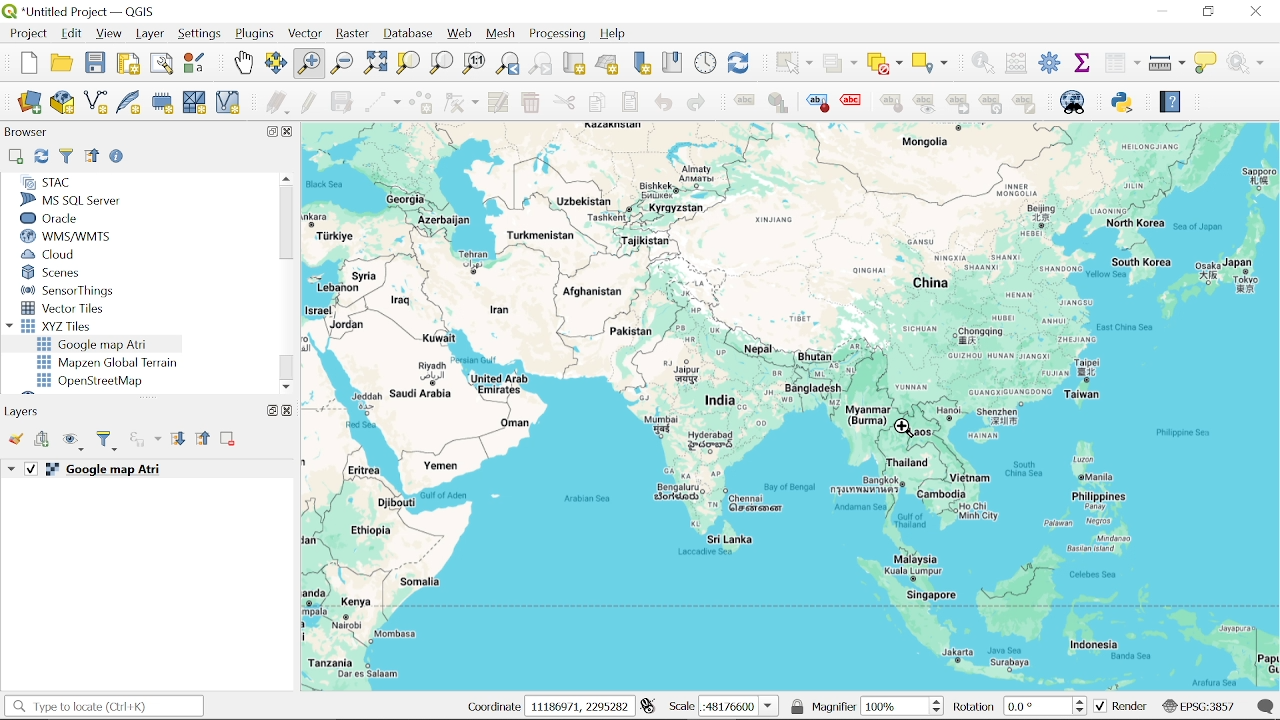 This screenshot has height=720, width=1280. What do you see at coordinates (342, 64) in the screenshot?
I see `Zoom out` at bounding box center [342, 64].